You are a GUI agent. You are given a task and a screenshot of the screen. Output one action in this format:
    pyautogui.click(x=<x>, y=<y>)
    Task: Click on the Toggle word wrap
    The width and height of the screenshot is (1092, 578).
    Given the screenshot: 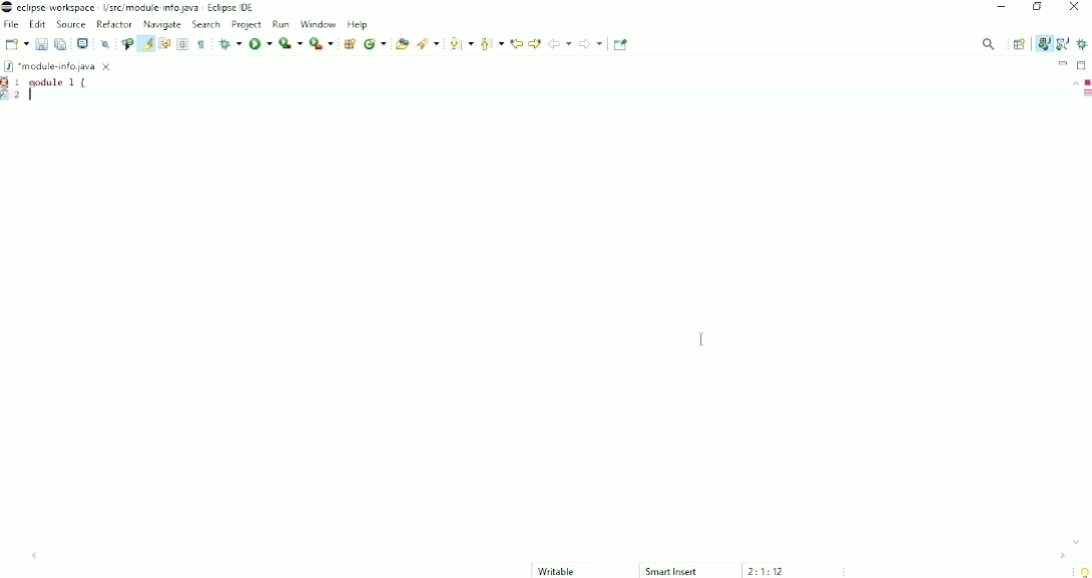 What is the action you would take?
    pyautogui.click(x=164, y=44)
    